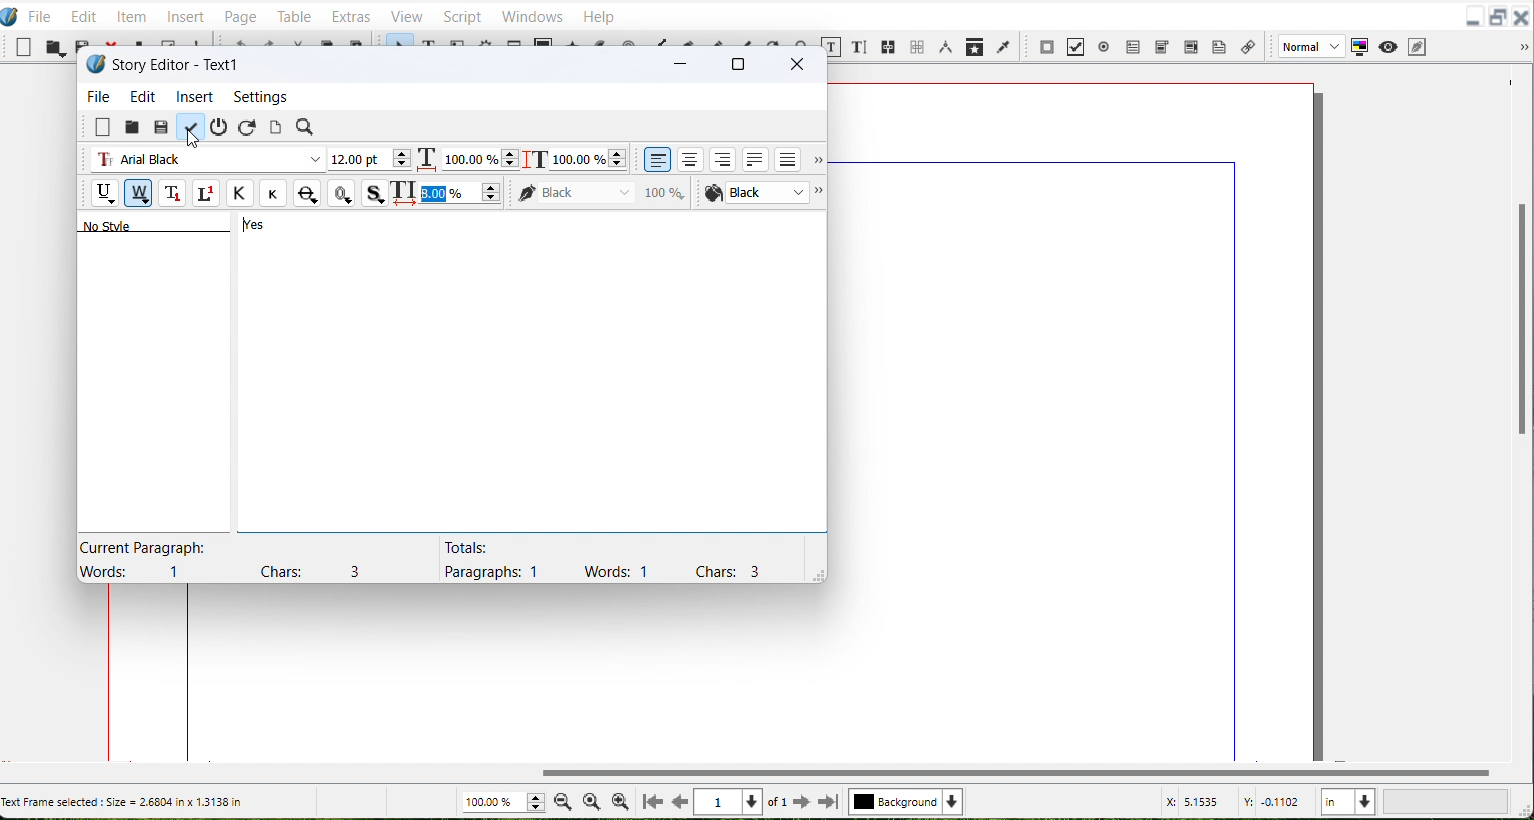  What do you see at coordinates (832, 46) in the screenshot?
I see `Edit content` at bounding box center [832, 46].